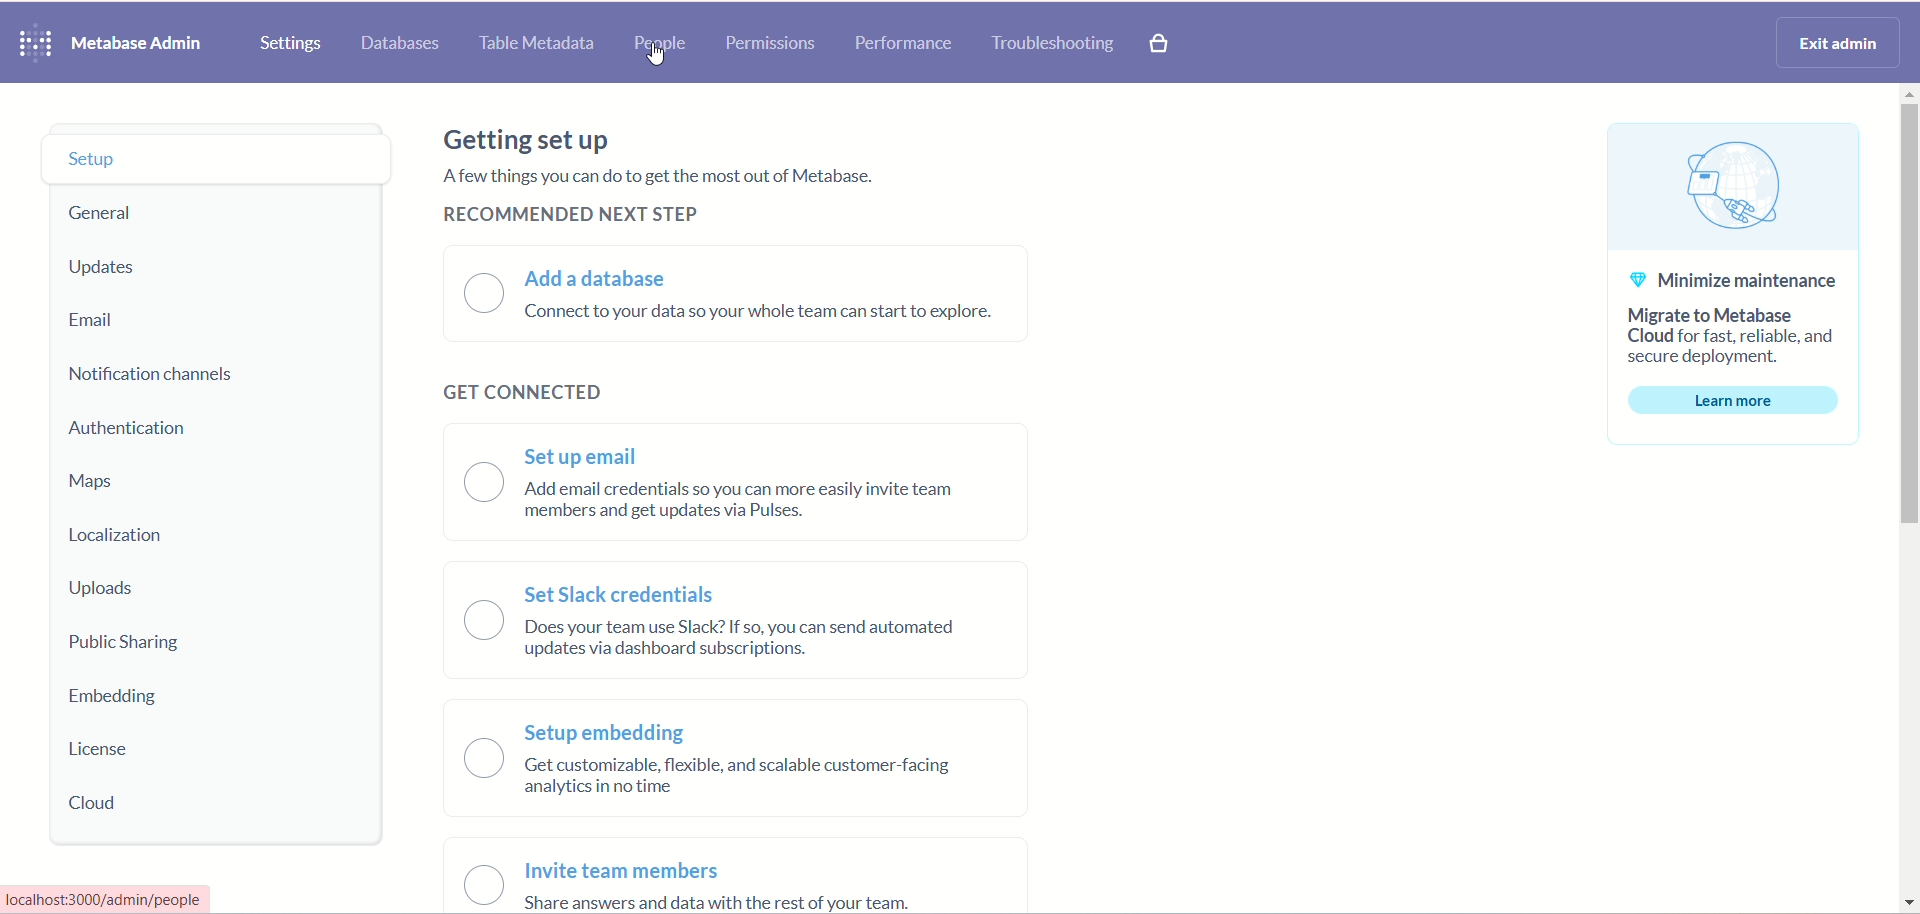  I want to click on text, so click(110, 898).